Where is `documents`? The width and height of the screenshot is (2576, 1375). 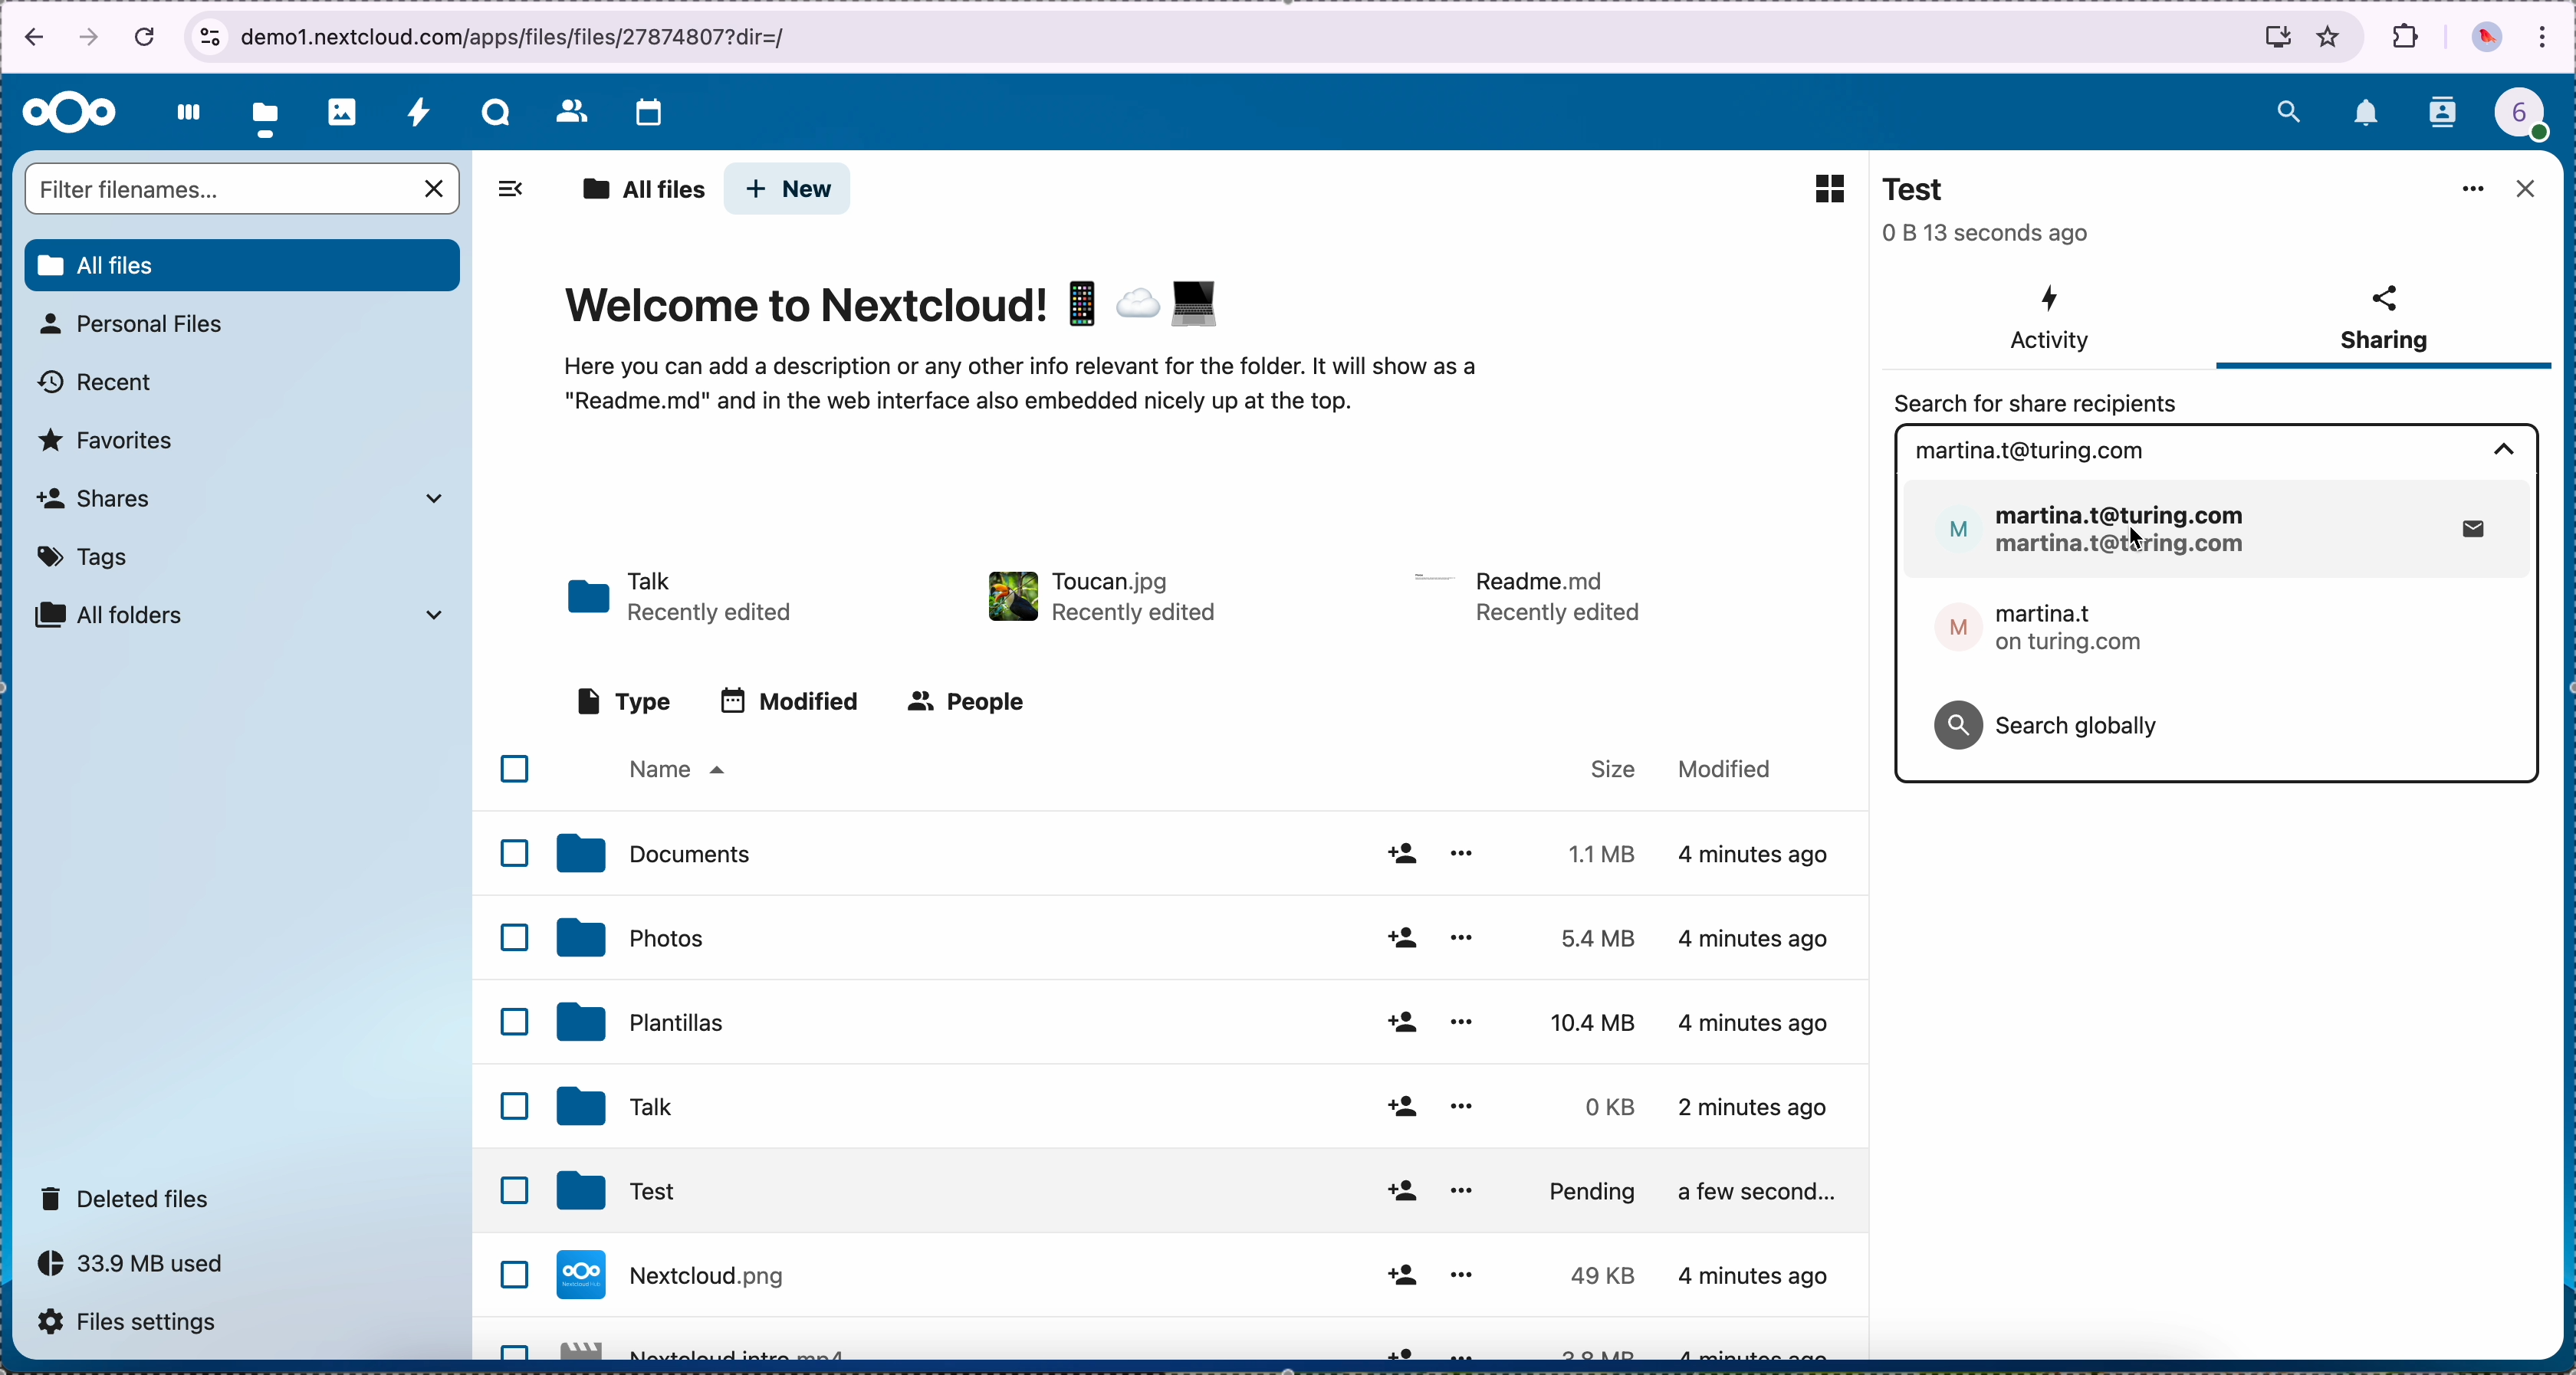 documents is located at coordinates (1204, 857).